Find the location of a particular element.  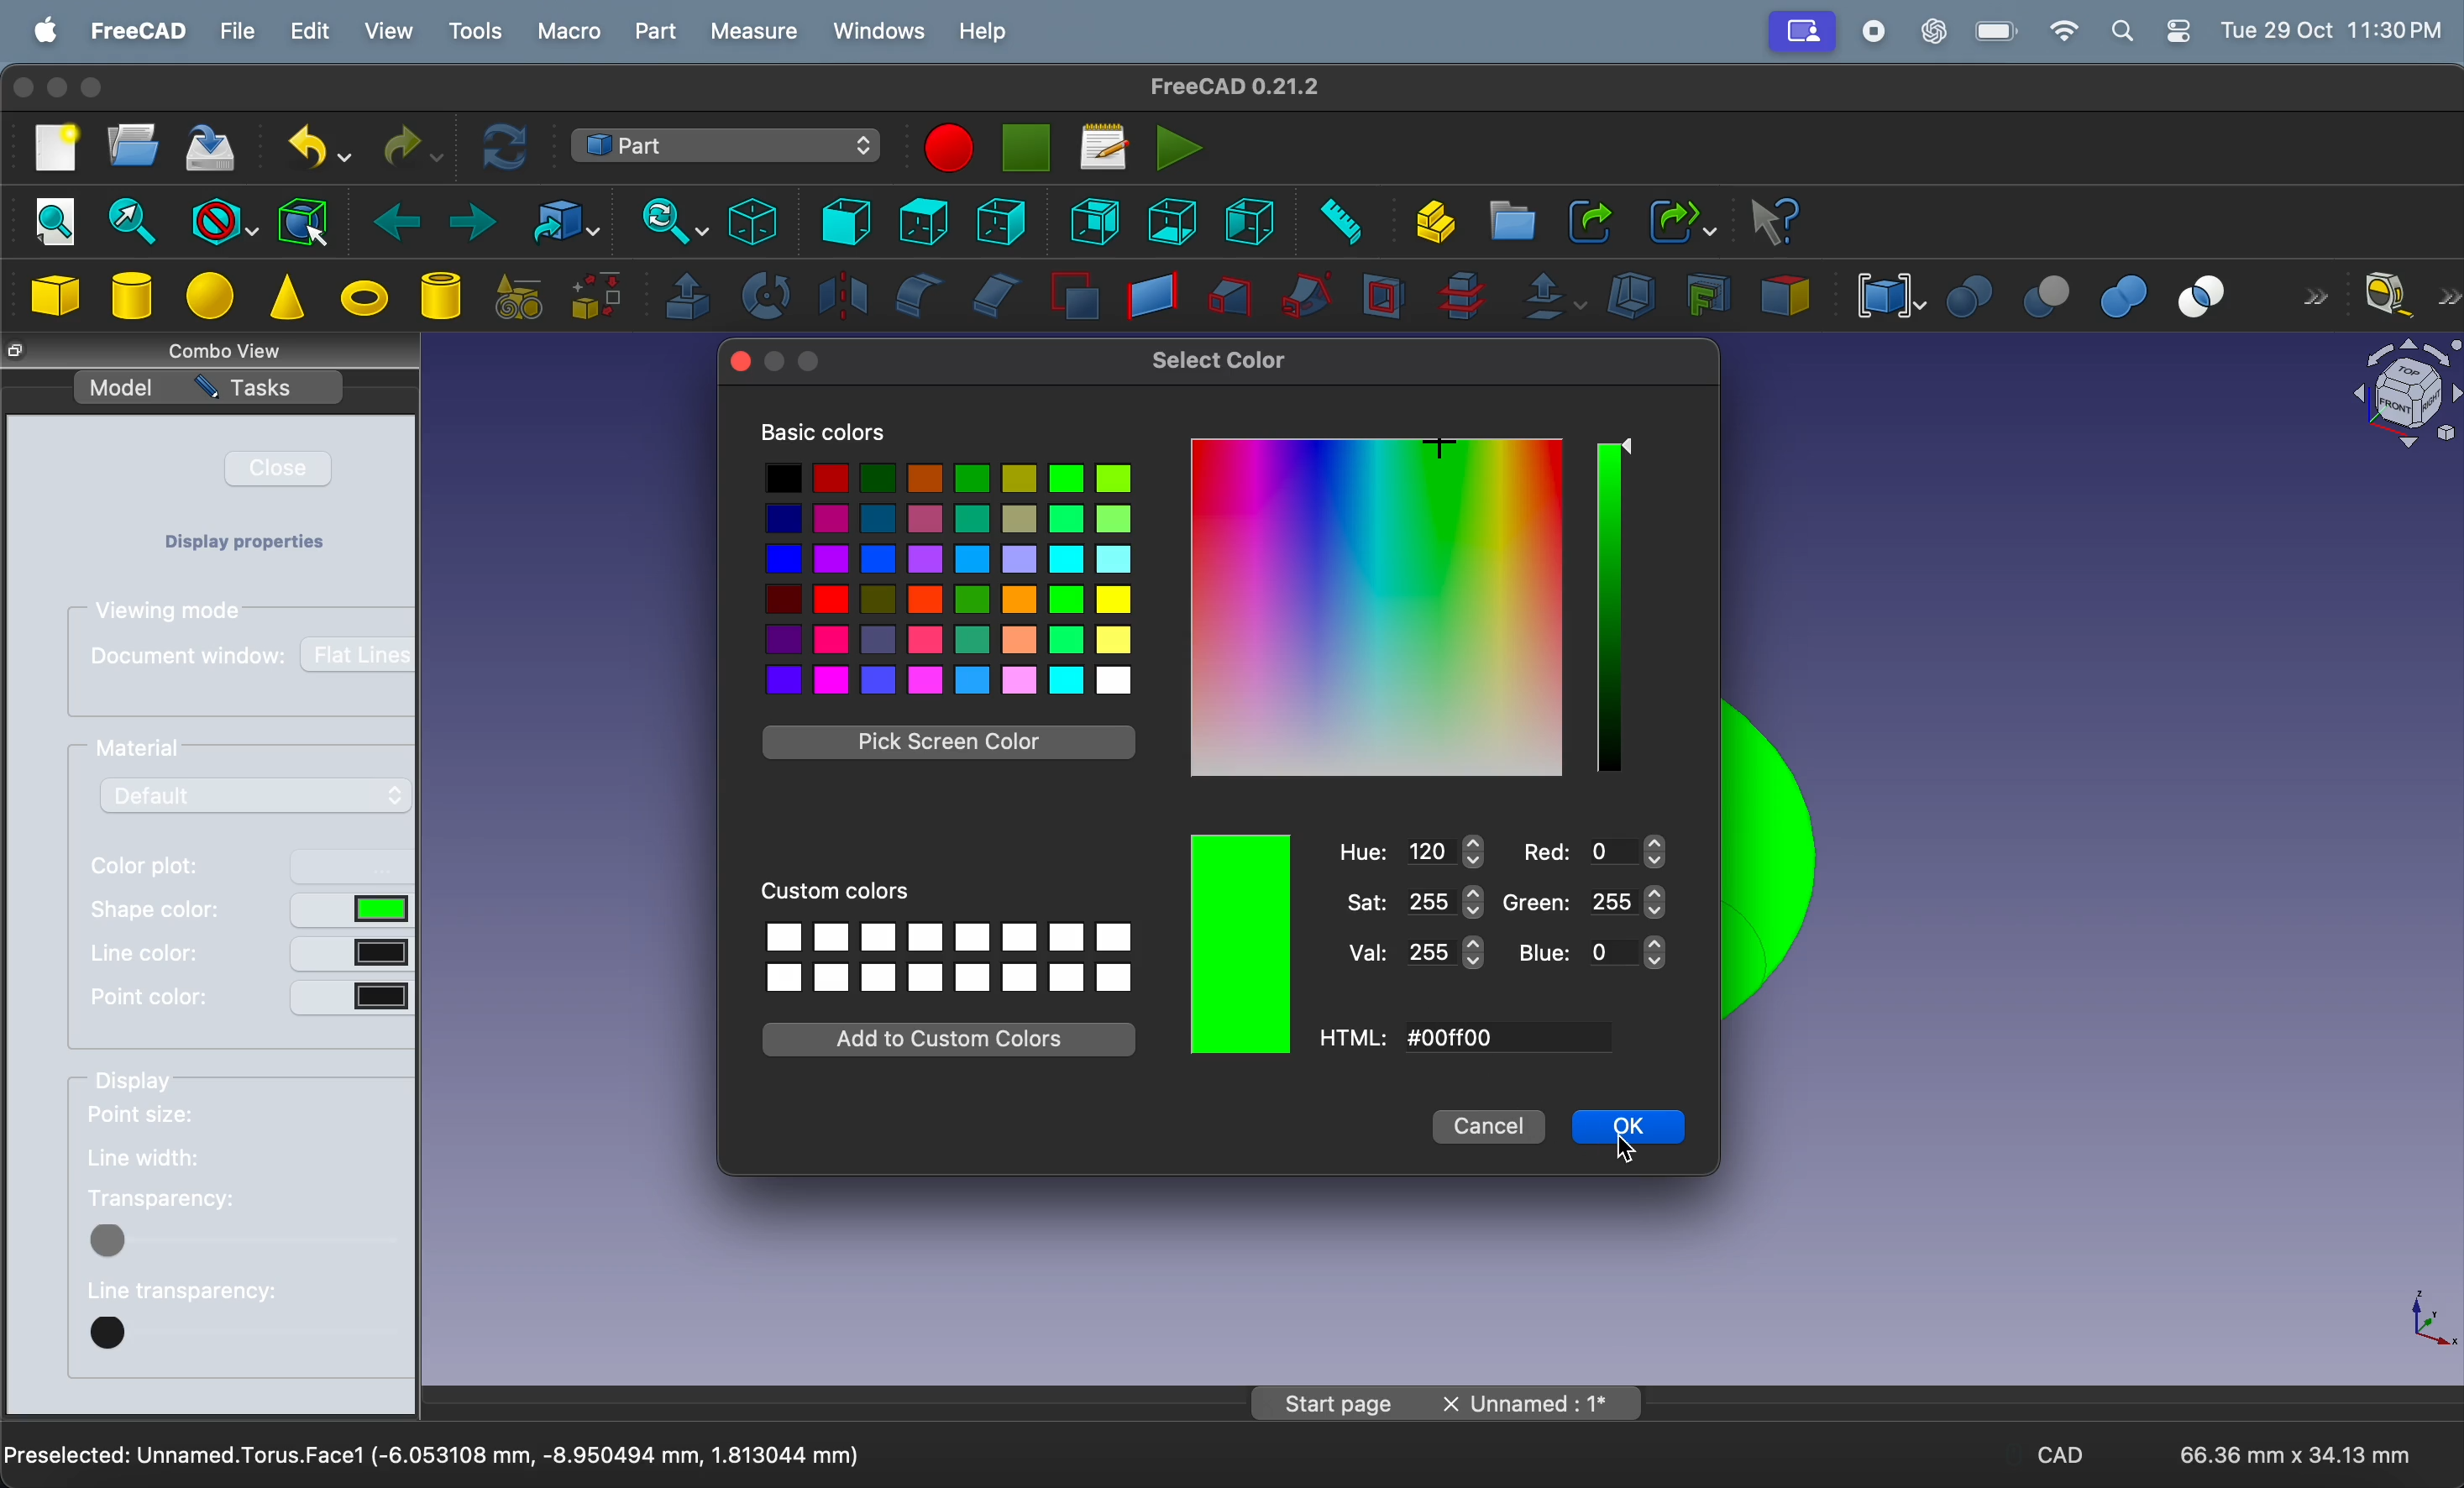

undo is located at coordinates (318, 148).